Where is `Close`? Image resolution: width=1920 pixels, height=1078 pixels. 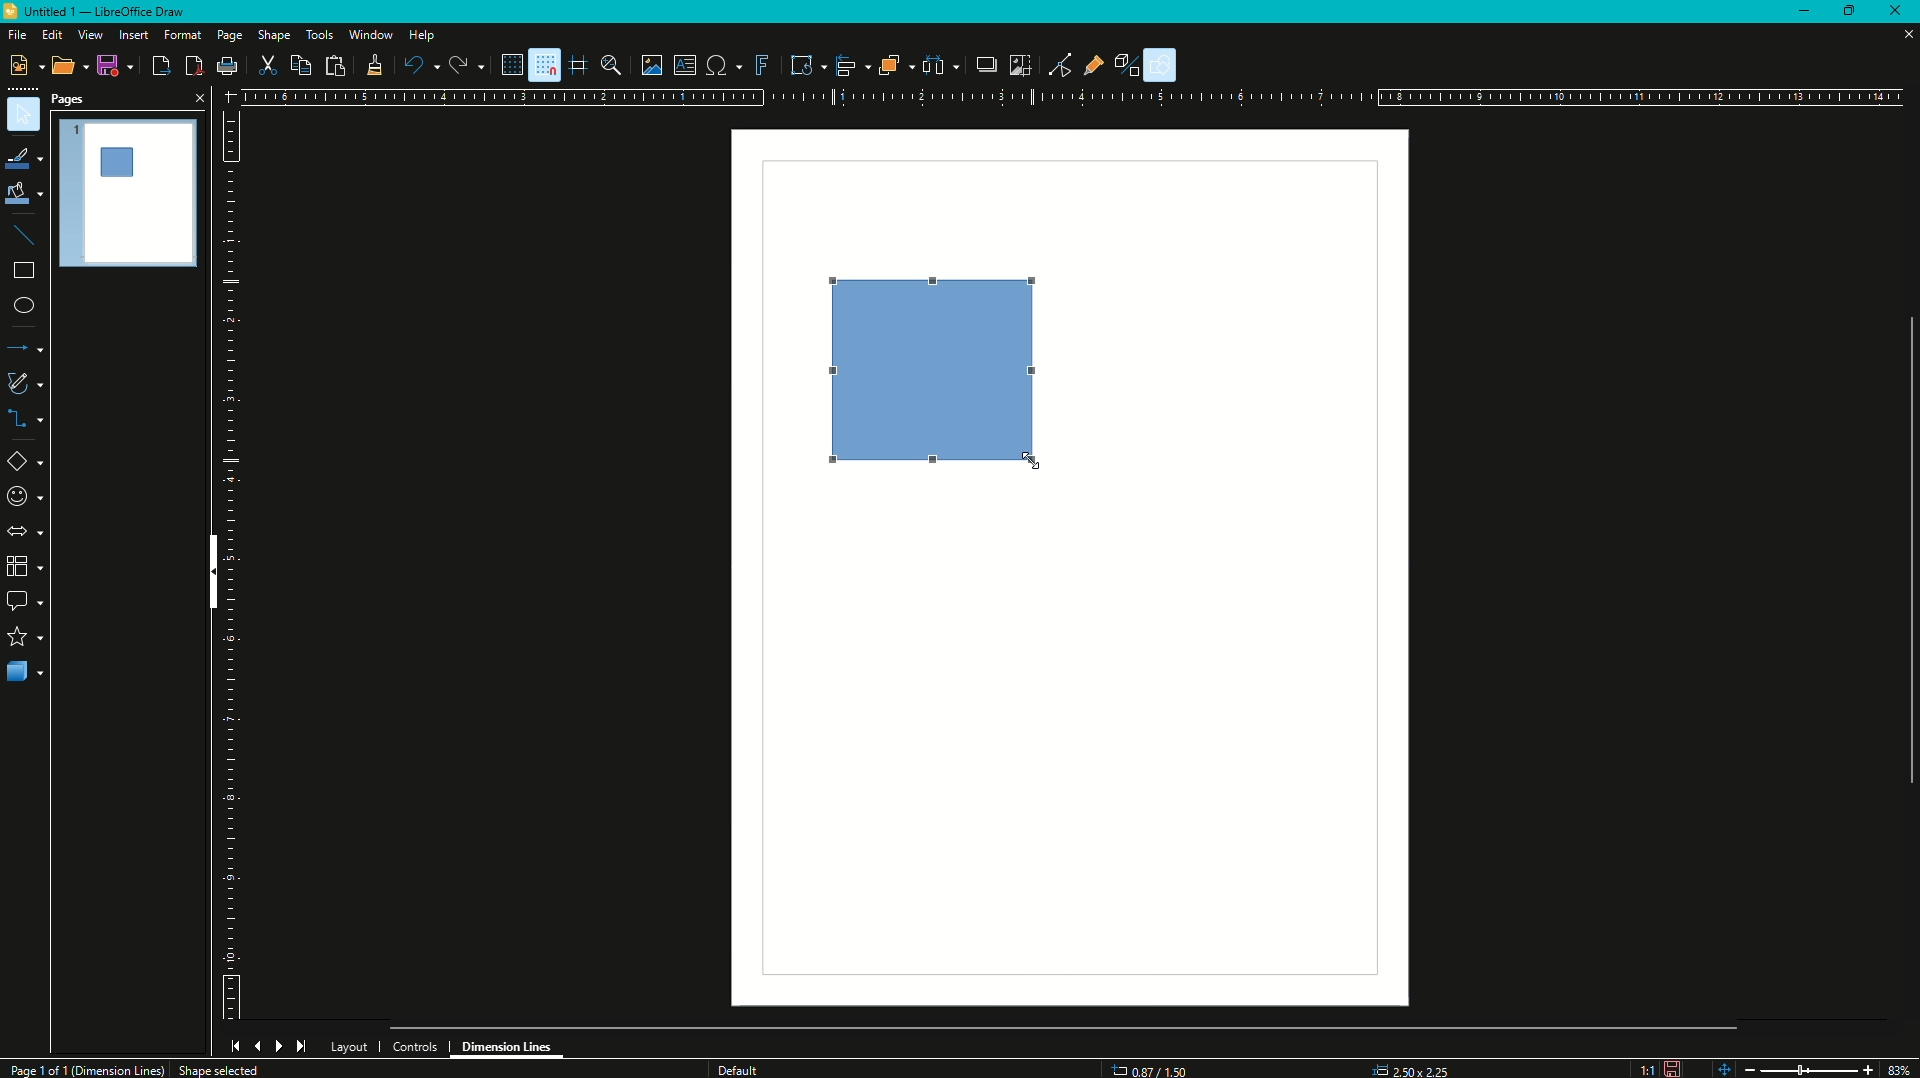
Close is located at coordinates (197, 97).